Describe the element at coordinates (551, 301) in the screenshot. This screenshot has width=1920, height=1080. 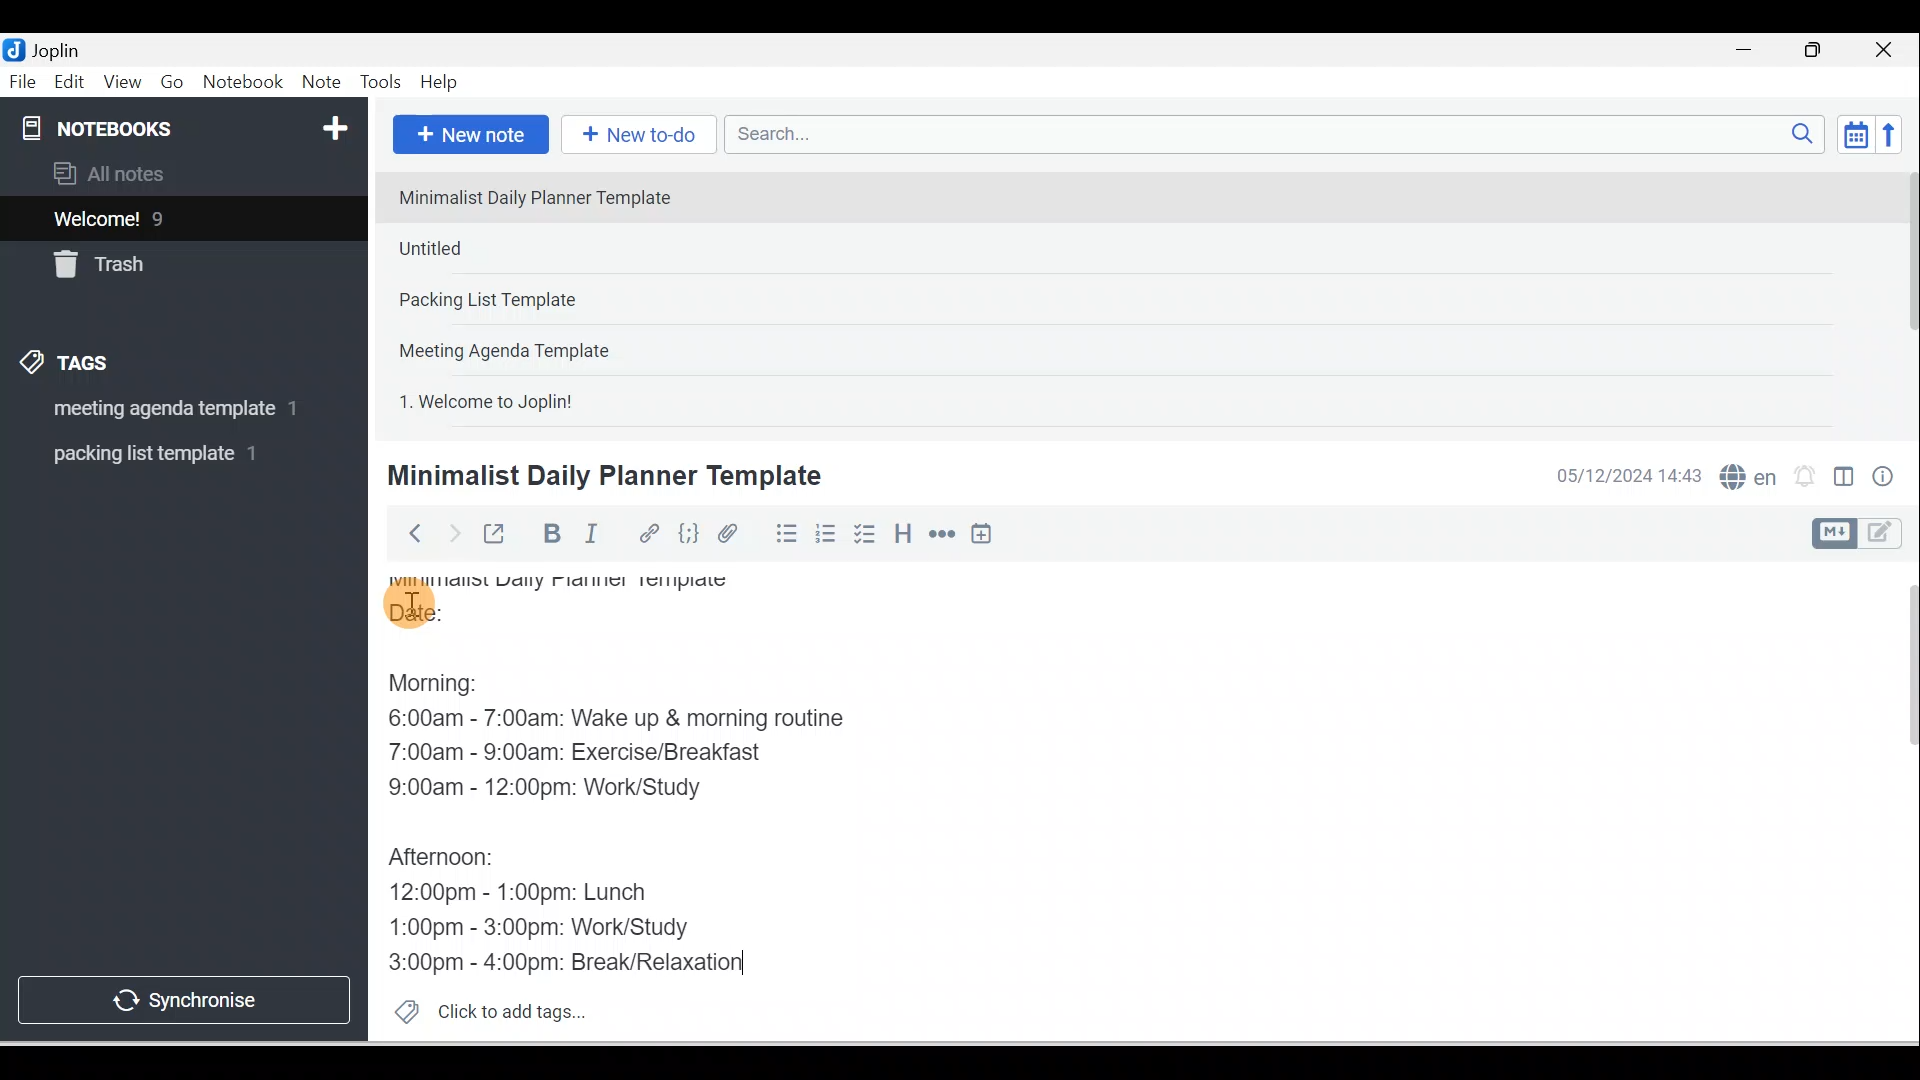
I see `Note 3` at that location.